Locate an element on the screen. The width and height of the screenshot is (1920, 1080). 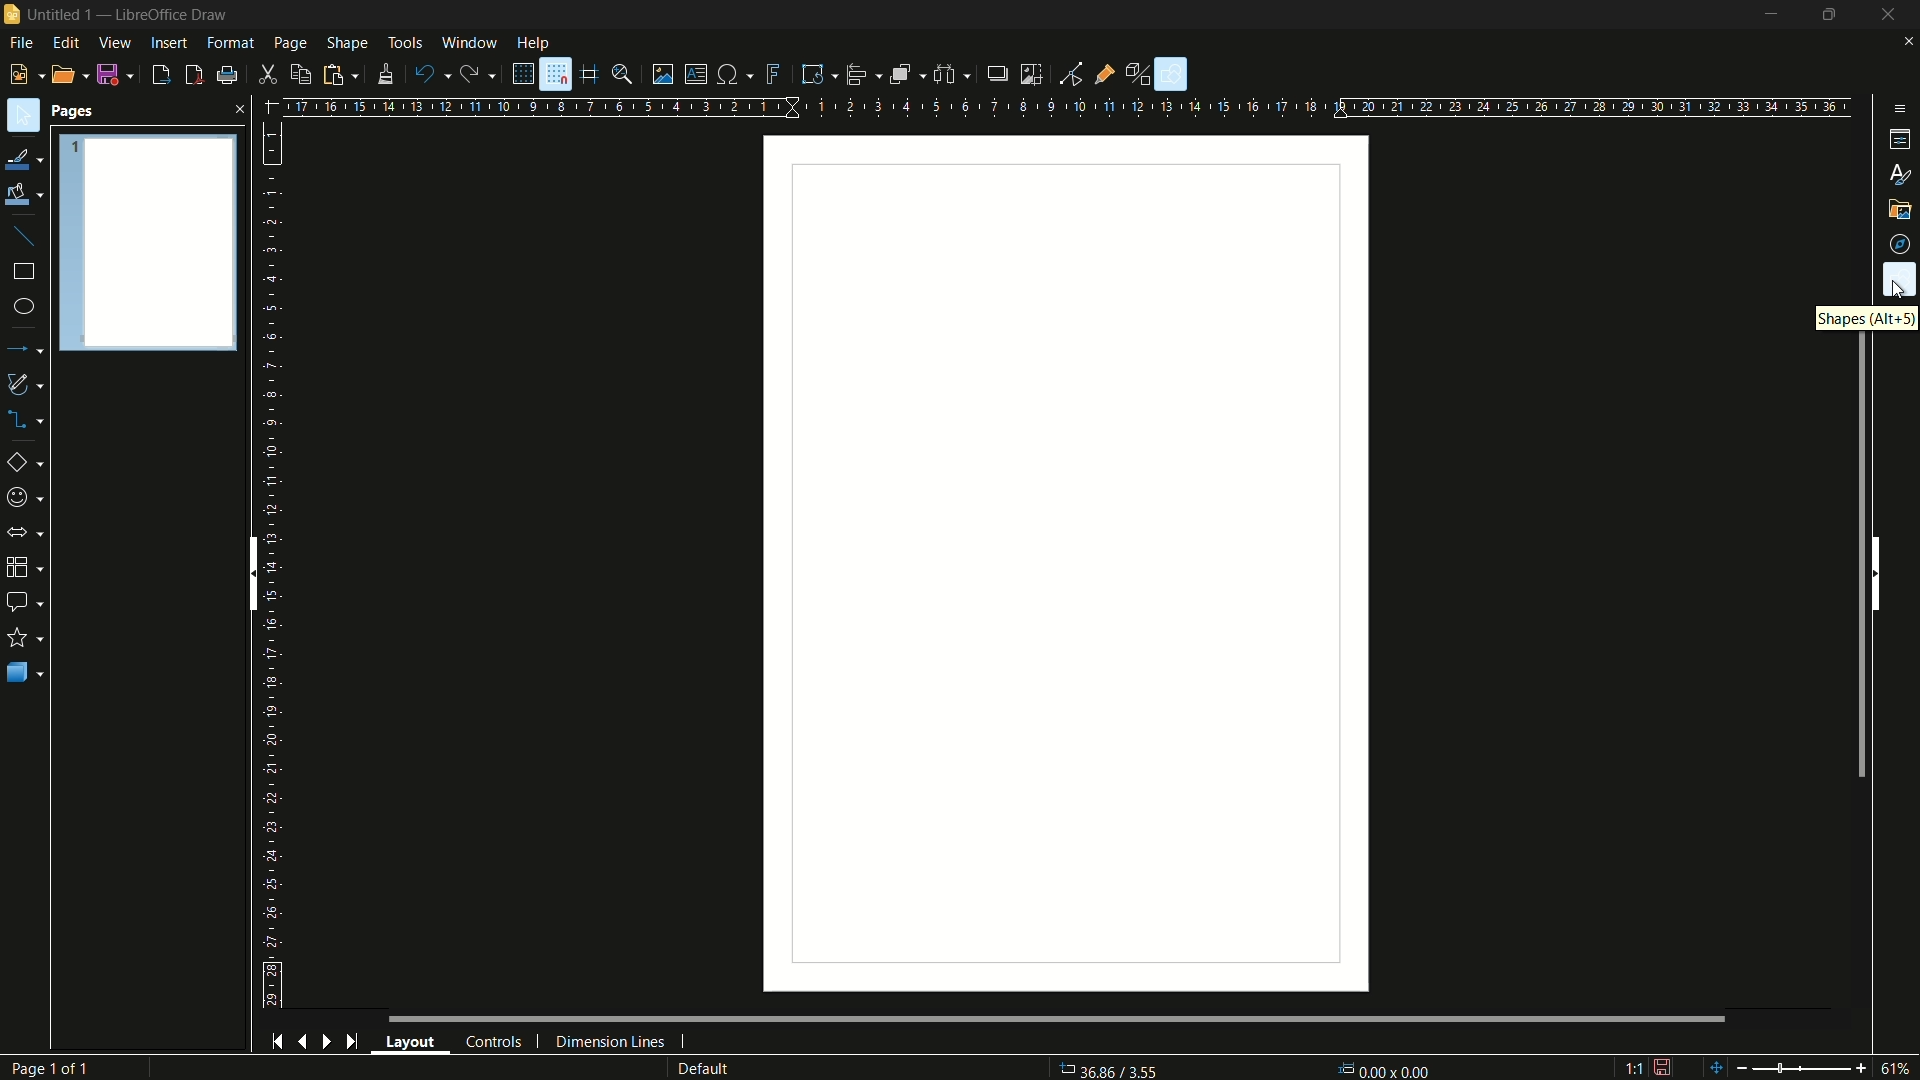
0.00 is located at coordinates (1387, 1065).